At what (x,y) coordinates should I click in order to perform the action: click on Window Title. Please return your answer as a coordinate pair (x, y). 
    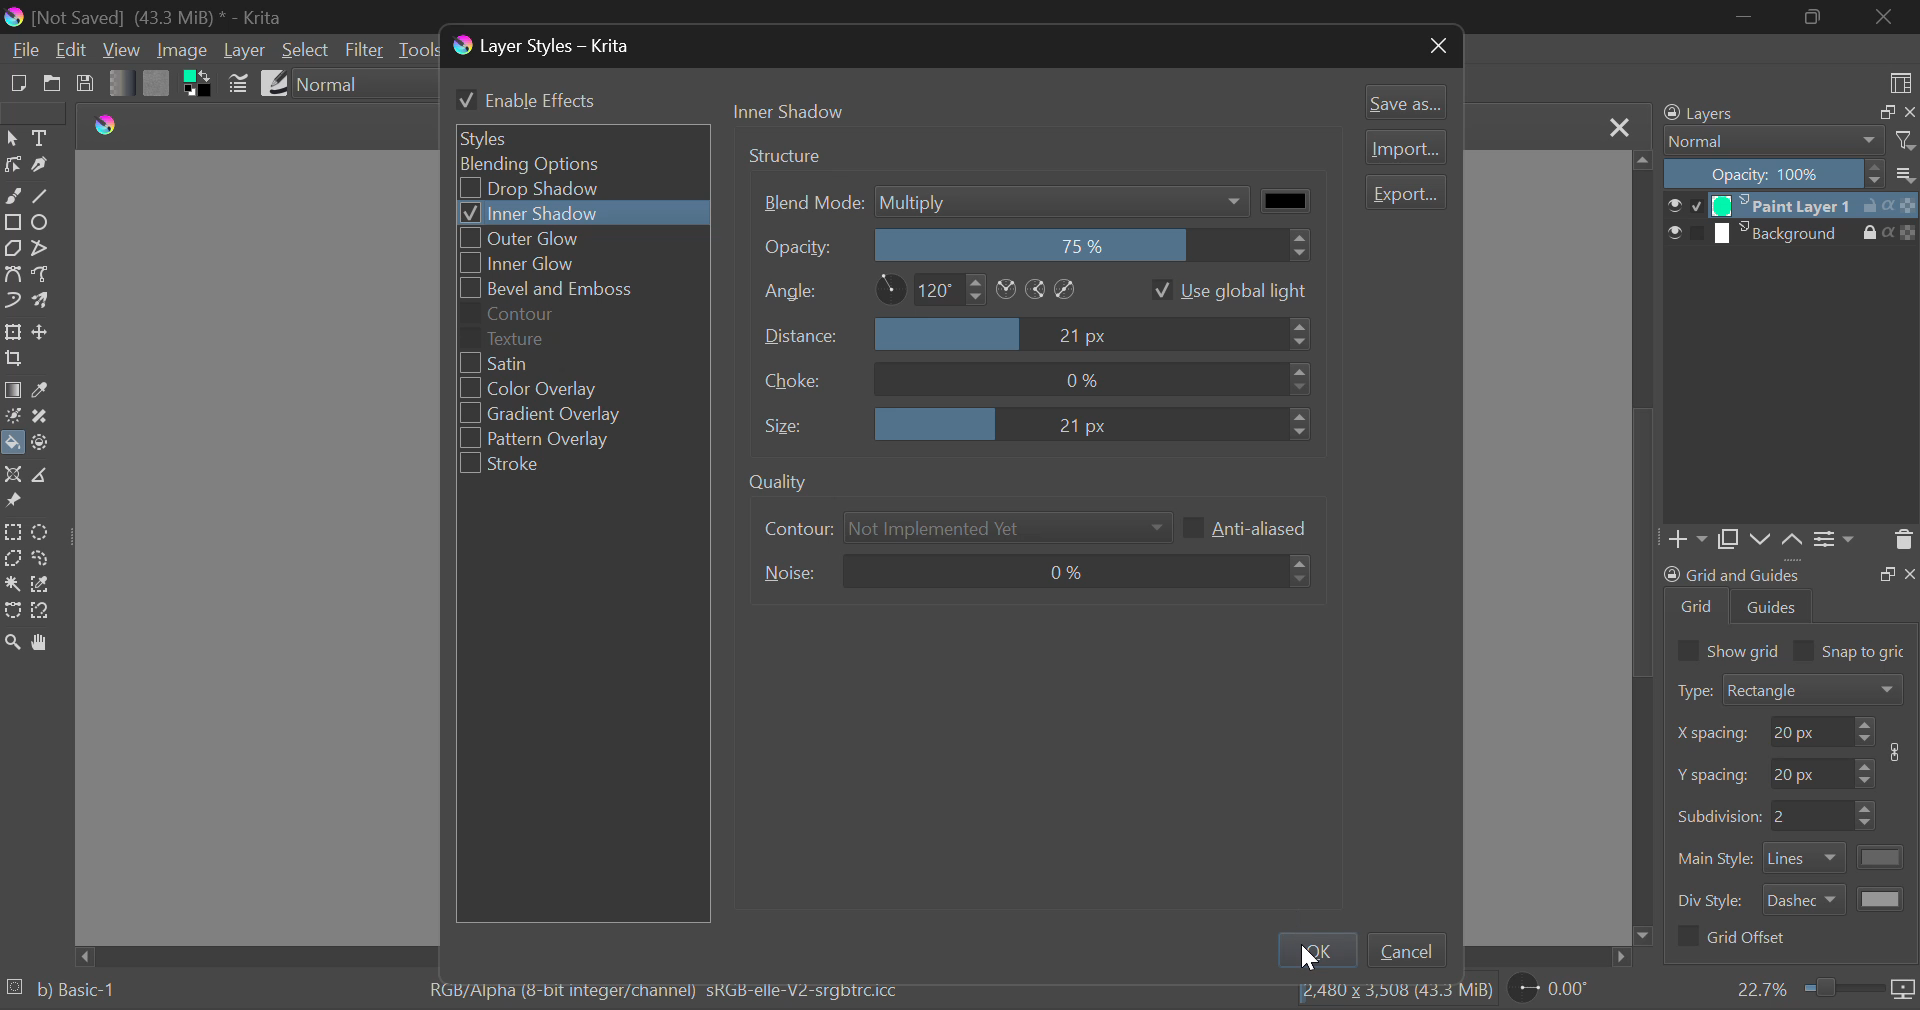
    Looking at the image, I should click on (553, 46).